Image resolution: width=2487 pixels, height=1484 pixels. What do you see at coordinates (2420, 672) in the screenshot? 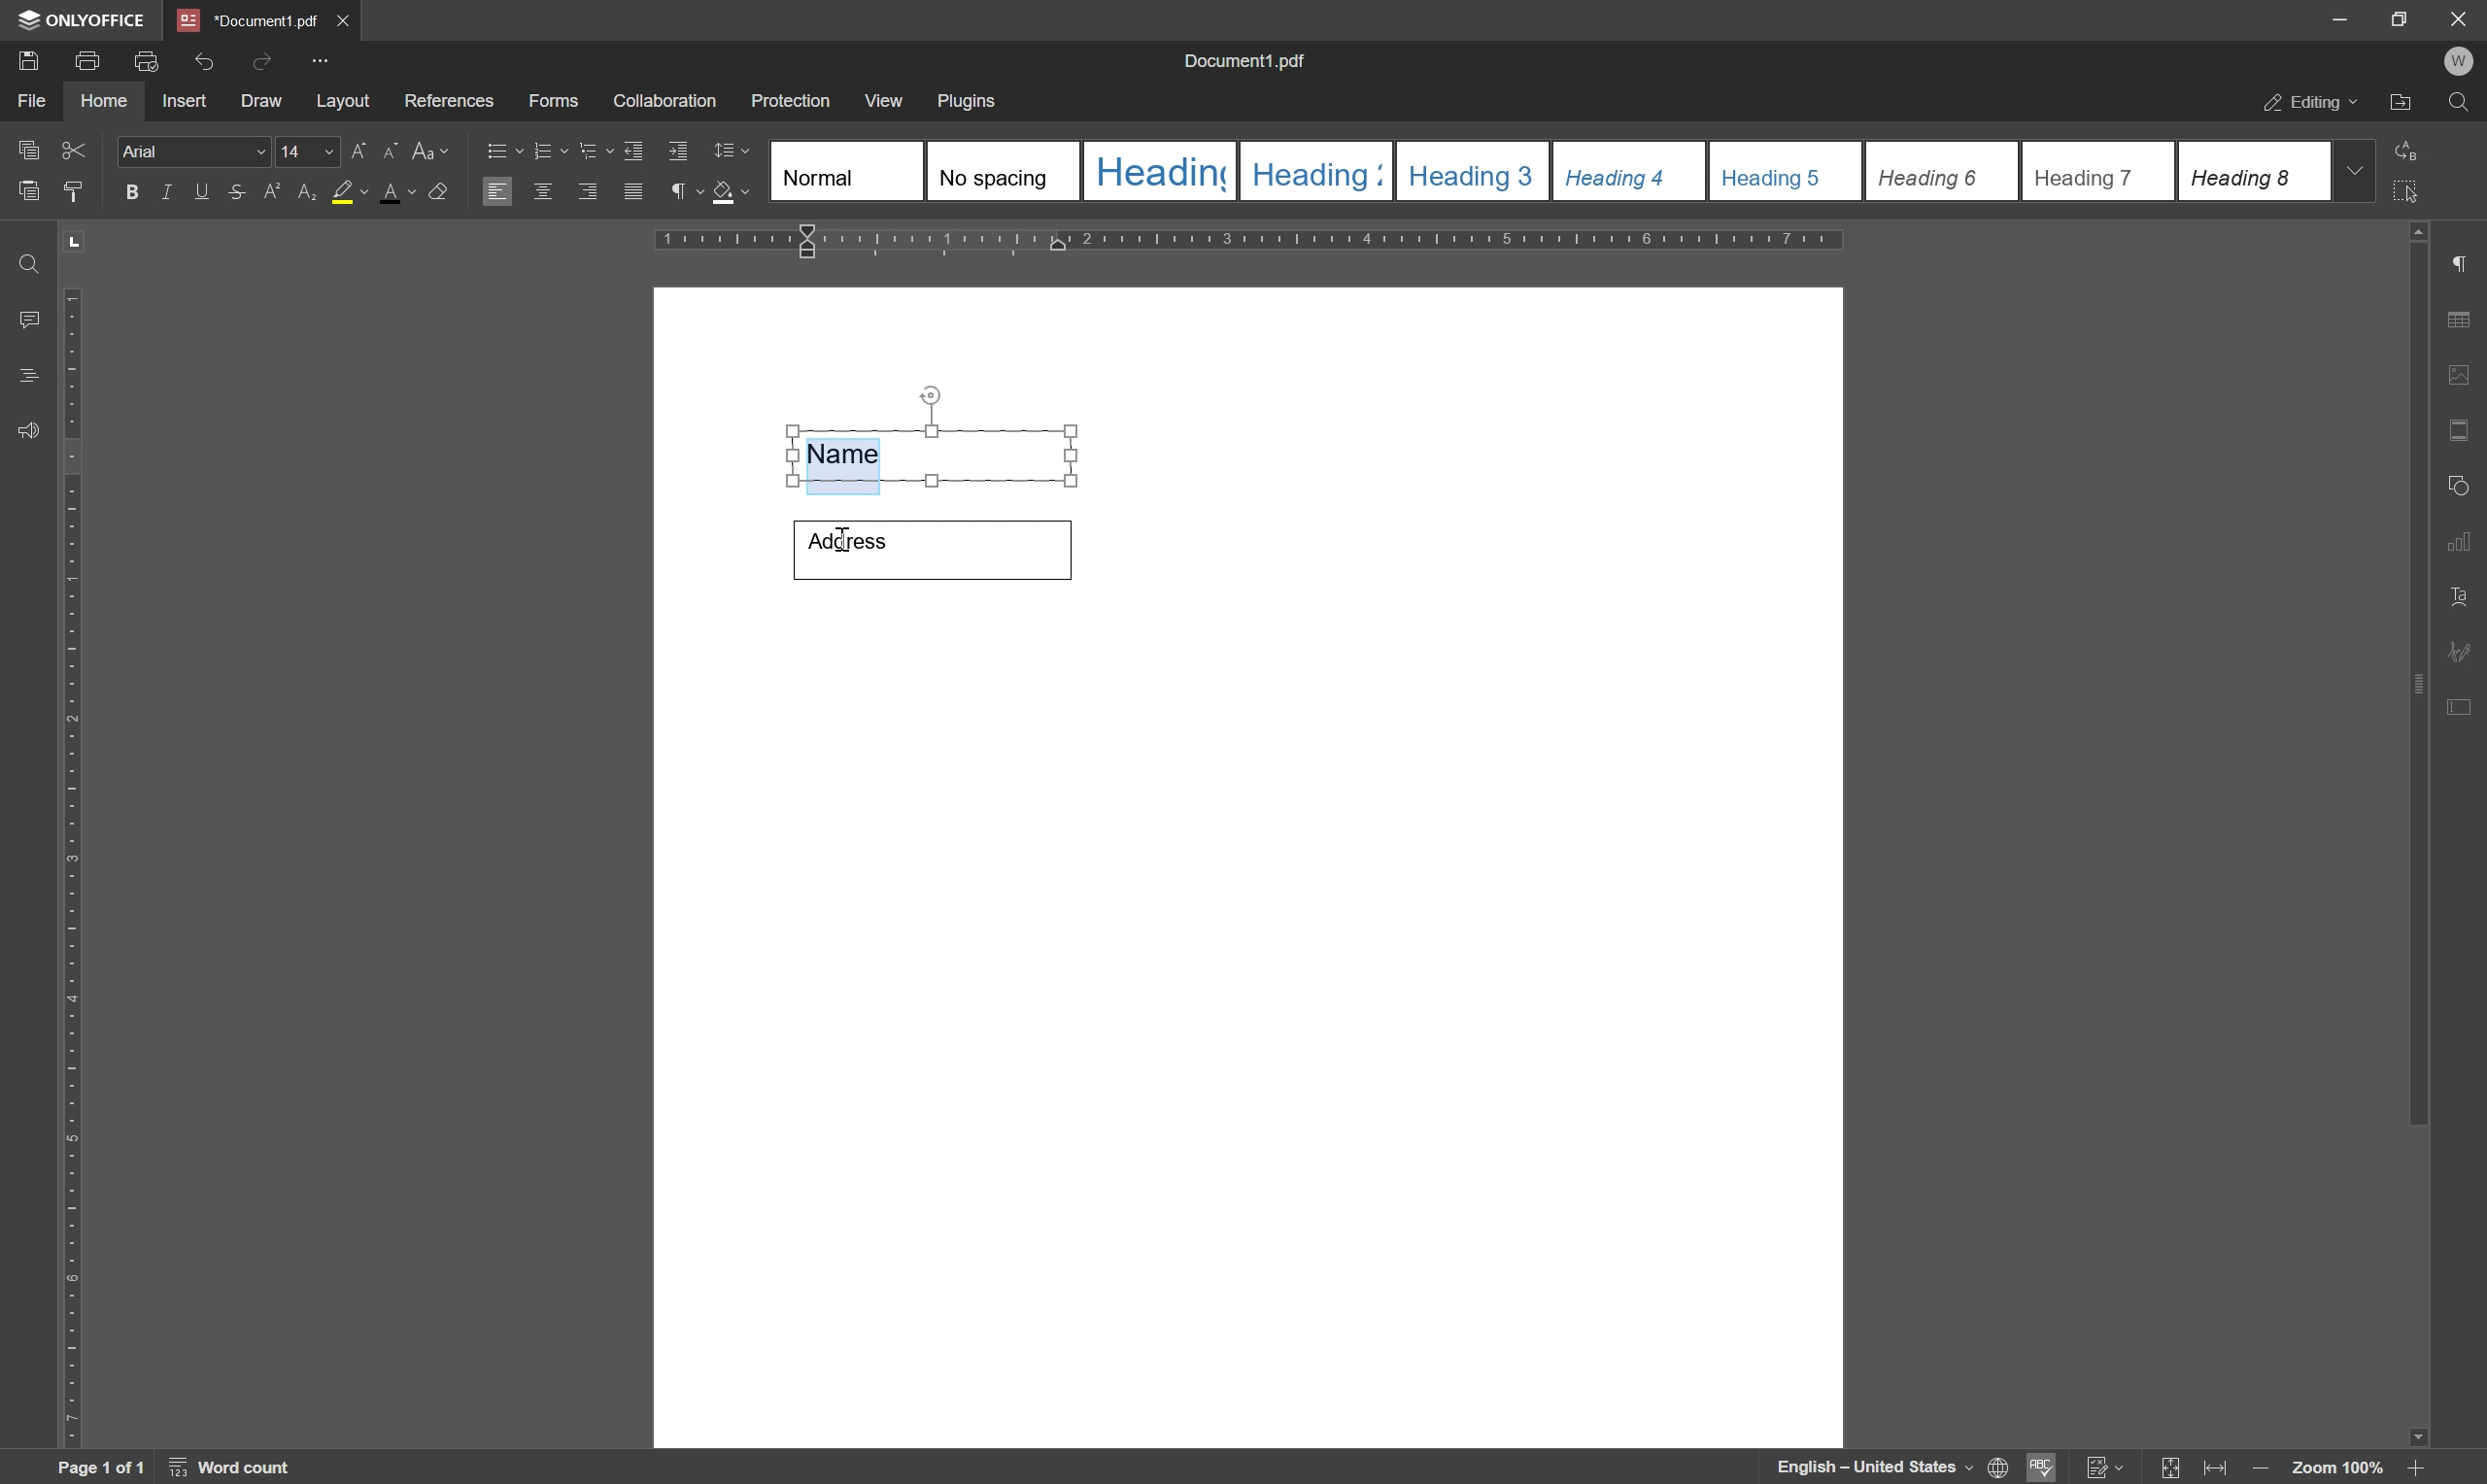
I see `scroll bar` at bounding box center [2420, 672].